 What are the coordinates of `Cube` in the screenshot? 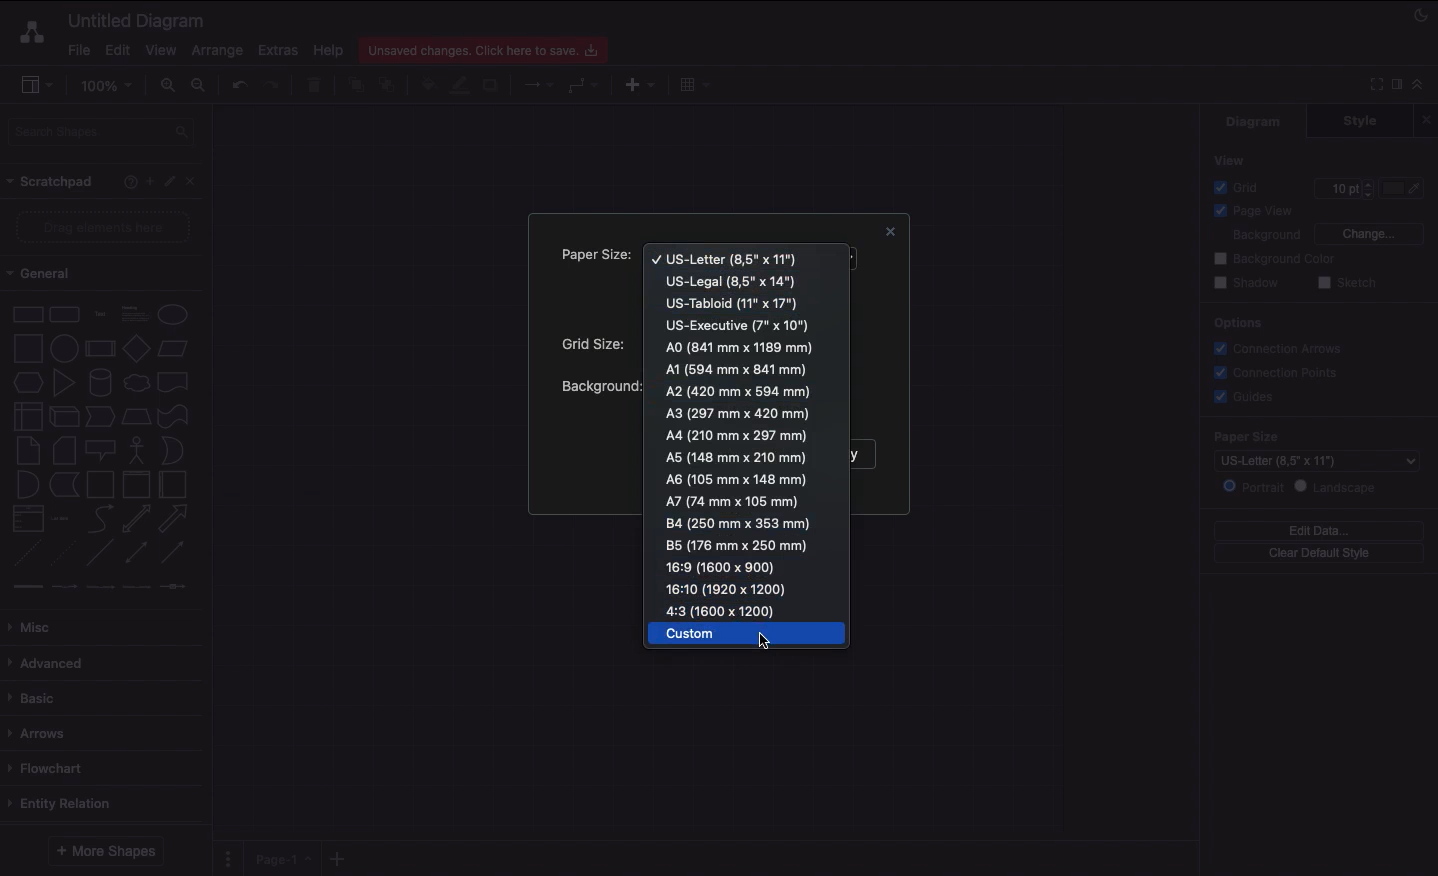 It's located at (64, 417).